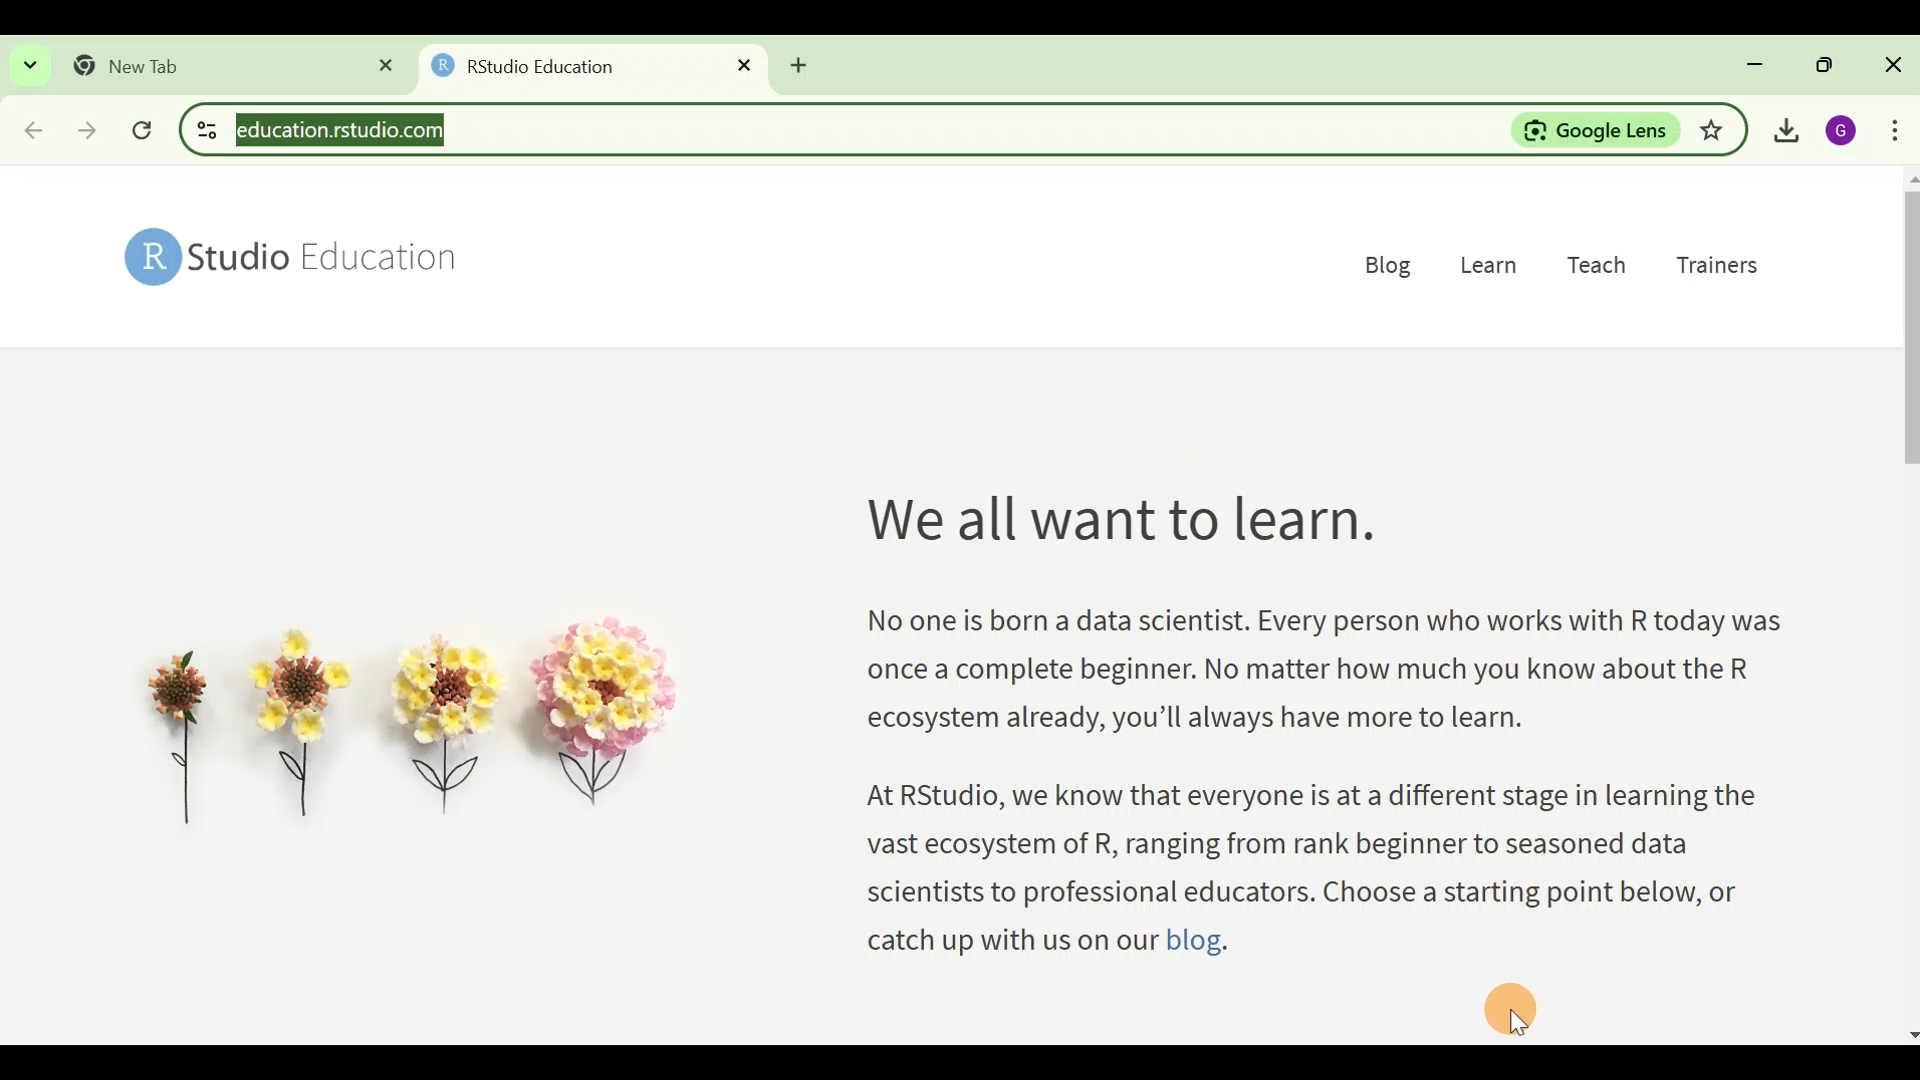 The height and width of the screenshot is (1080, 1920). What do you see at coordinates (1756, 62) in the screenshot?
I see `Minimize` at bounding box center [1756, 62].